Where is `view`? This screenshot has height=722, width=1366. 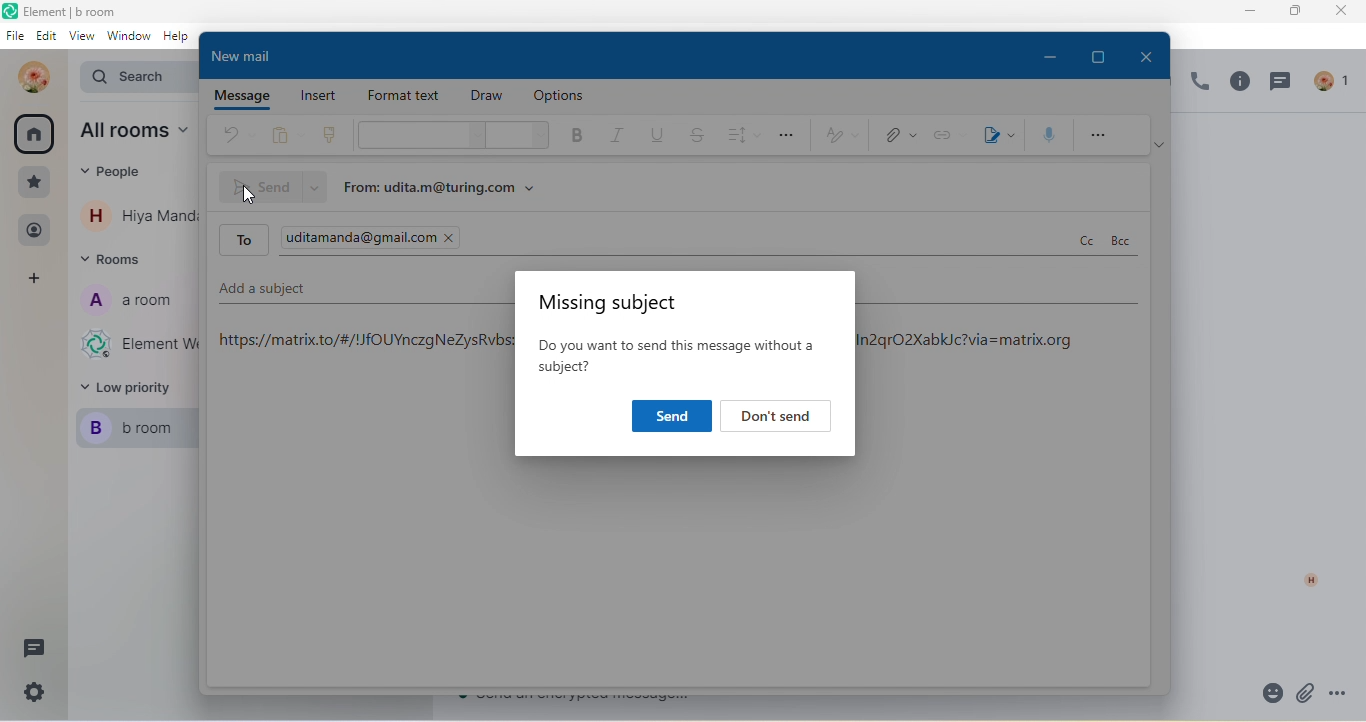 view is located at coordinates (81, 39).